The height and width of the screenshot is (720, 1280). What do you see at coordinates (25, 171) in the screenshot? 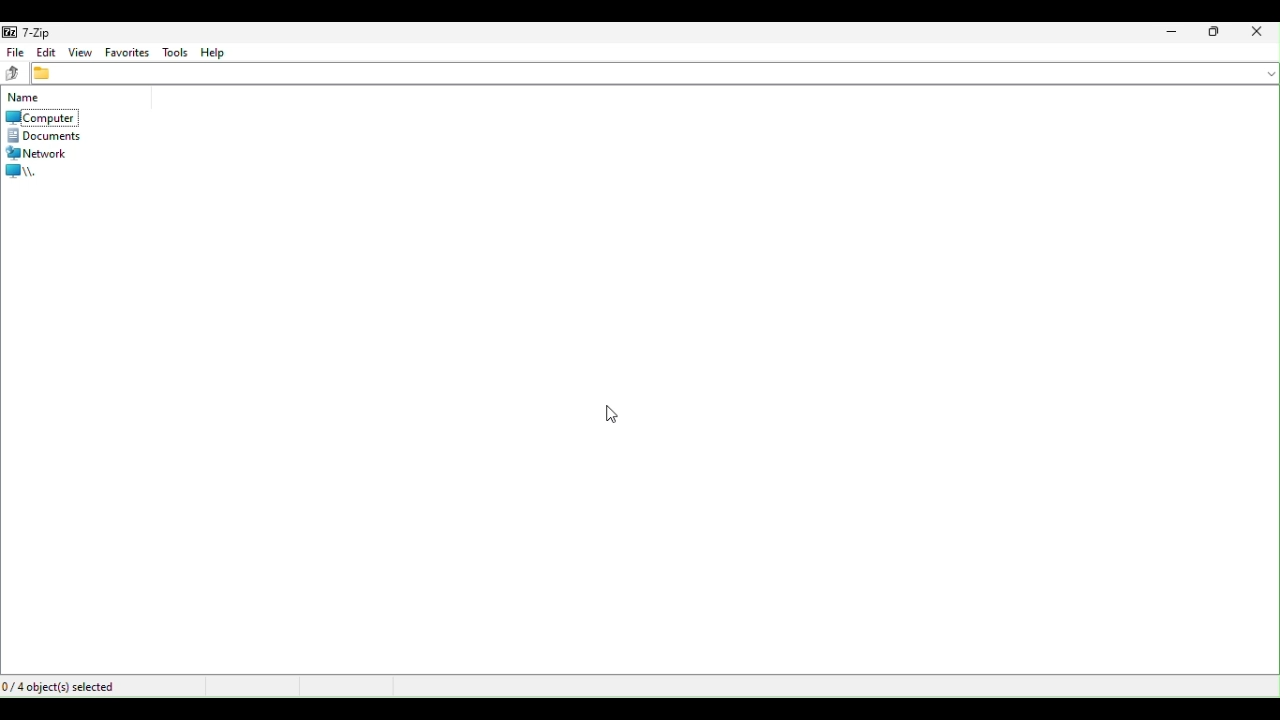
I see `root` at bounding box center [25, 171].